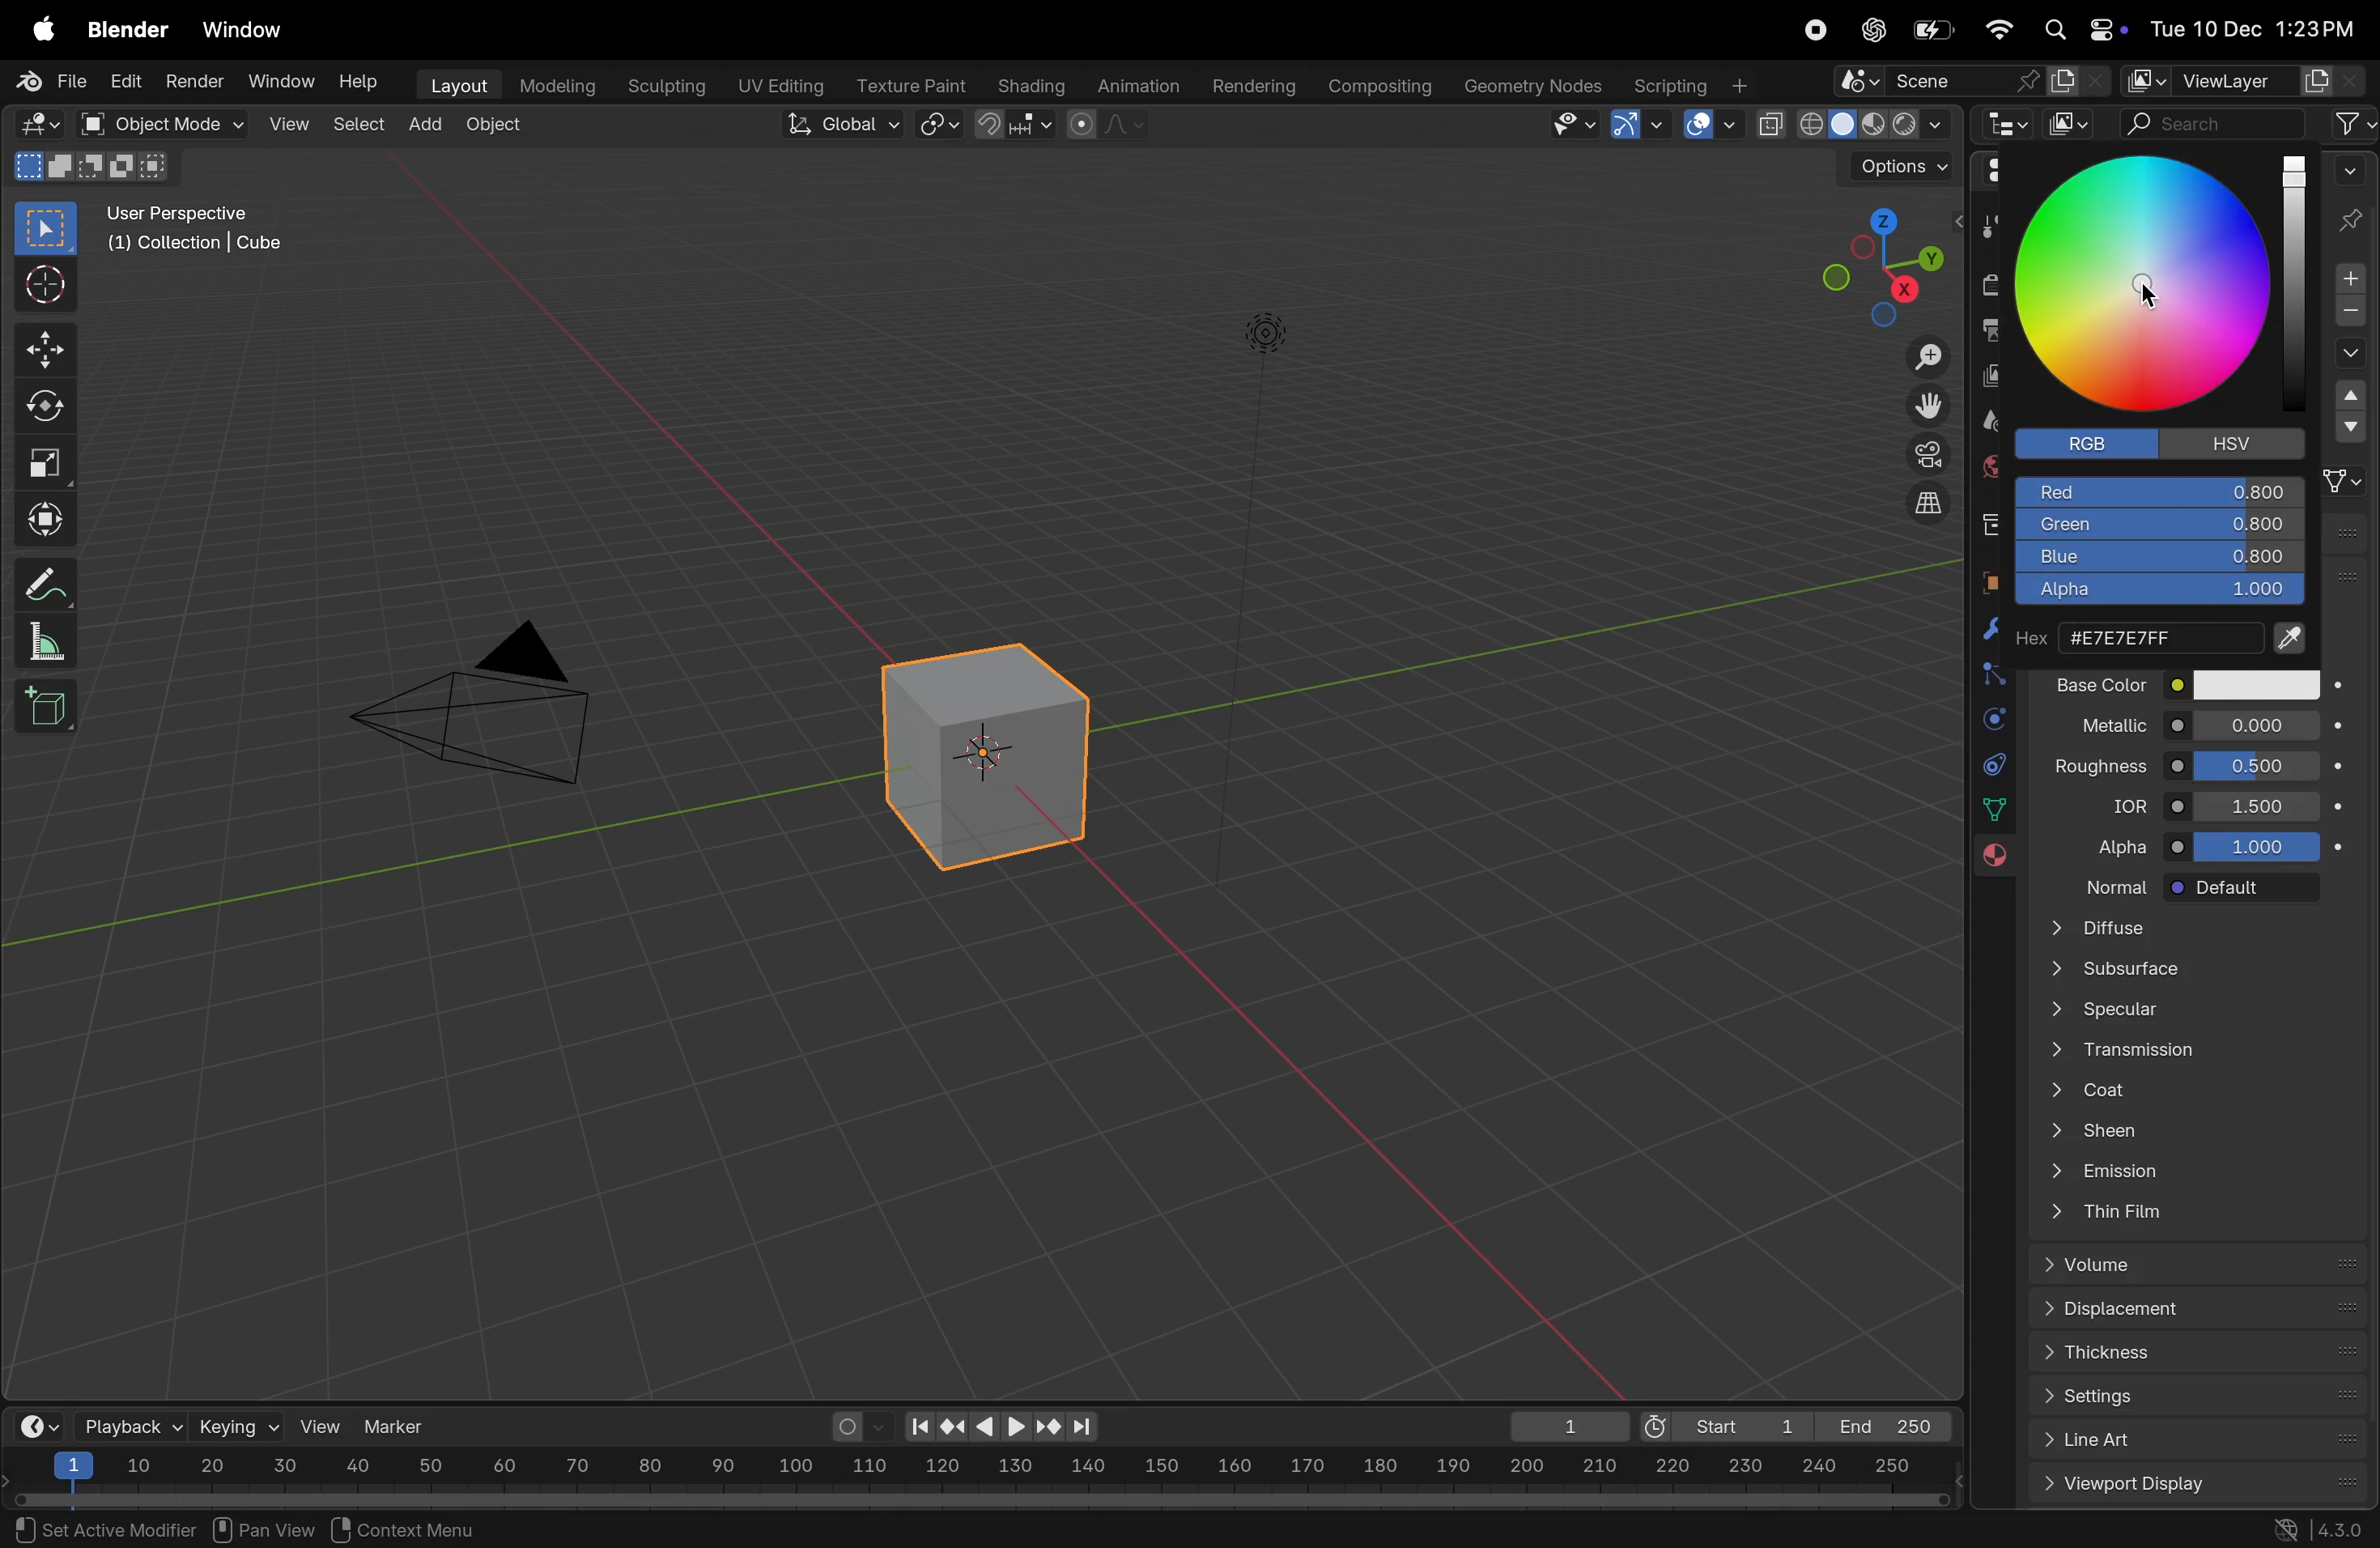 This screenshot has height=1548, width=2380. I want to click on object, so click(1983, 580).